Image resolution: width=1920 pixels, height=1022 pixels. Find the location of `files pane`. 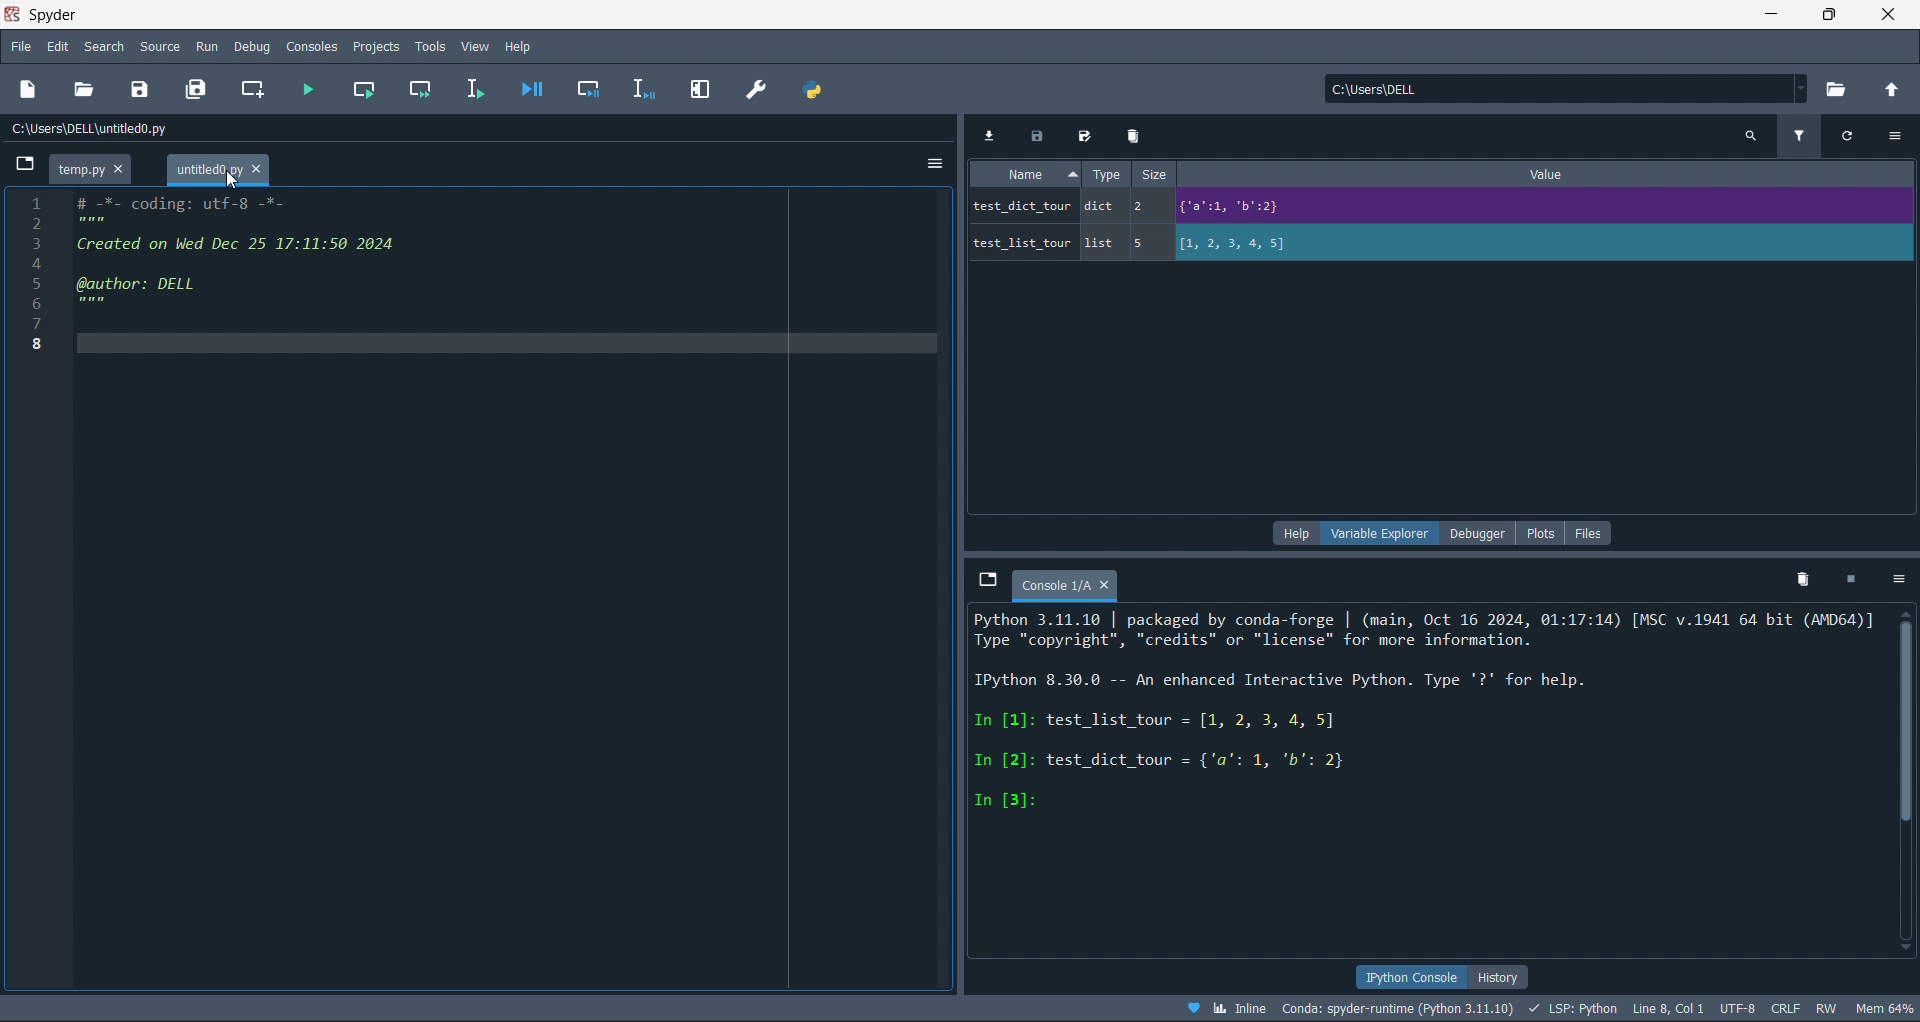

files pane is located at coordinates (1589, 533).